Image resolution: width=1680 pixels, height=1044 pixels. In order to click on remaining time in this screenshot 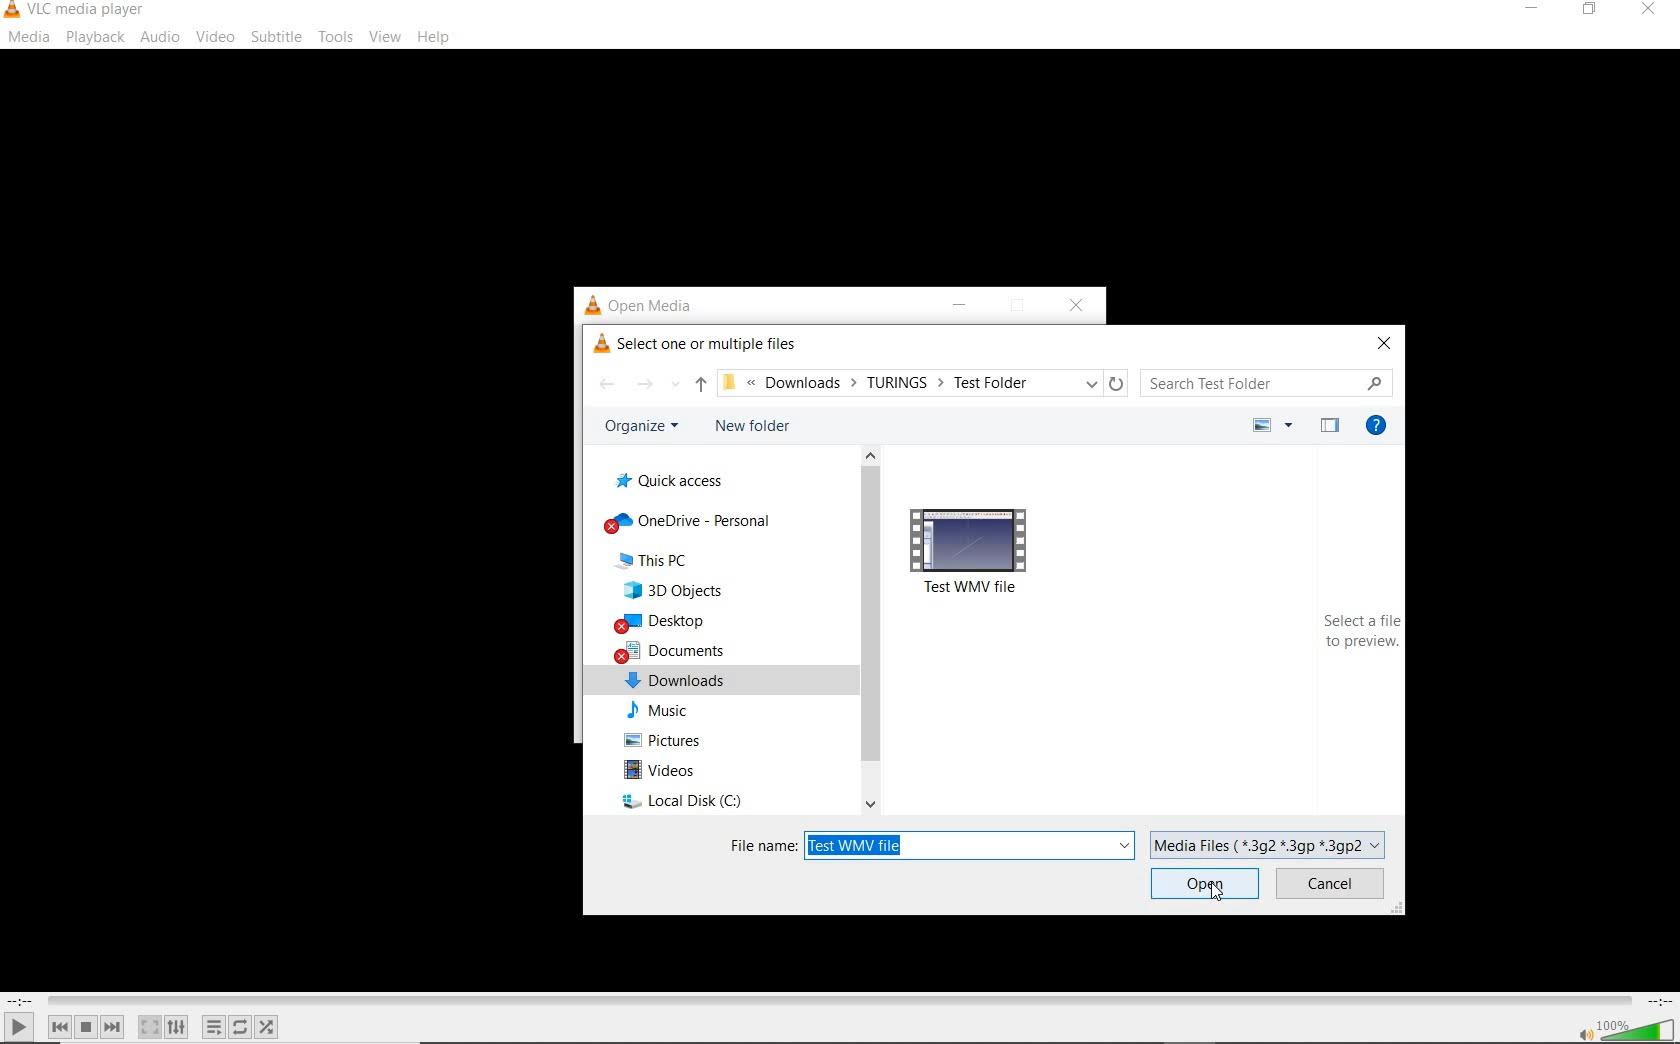, I will do `click(1658, 1001)`.